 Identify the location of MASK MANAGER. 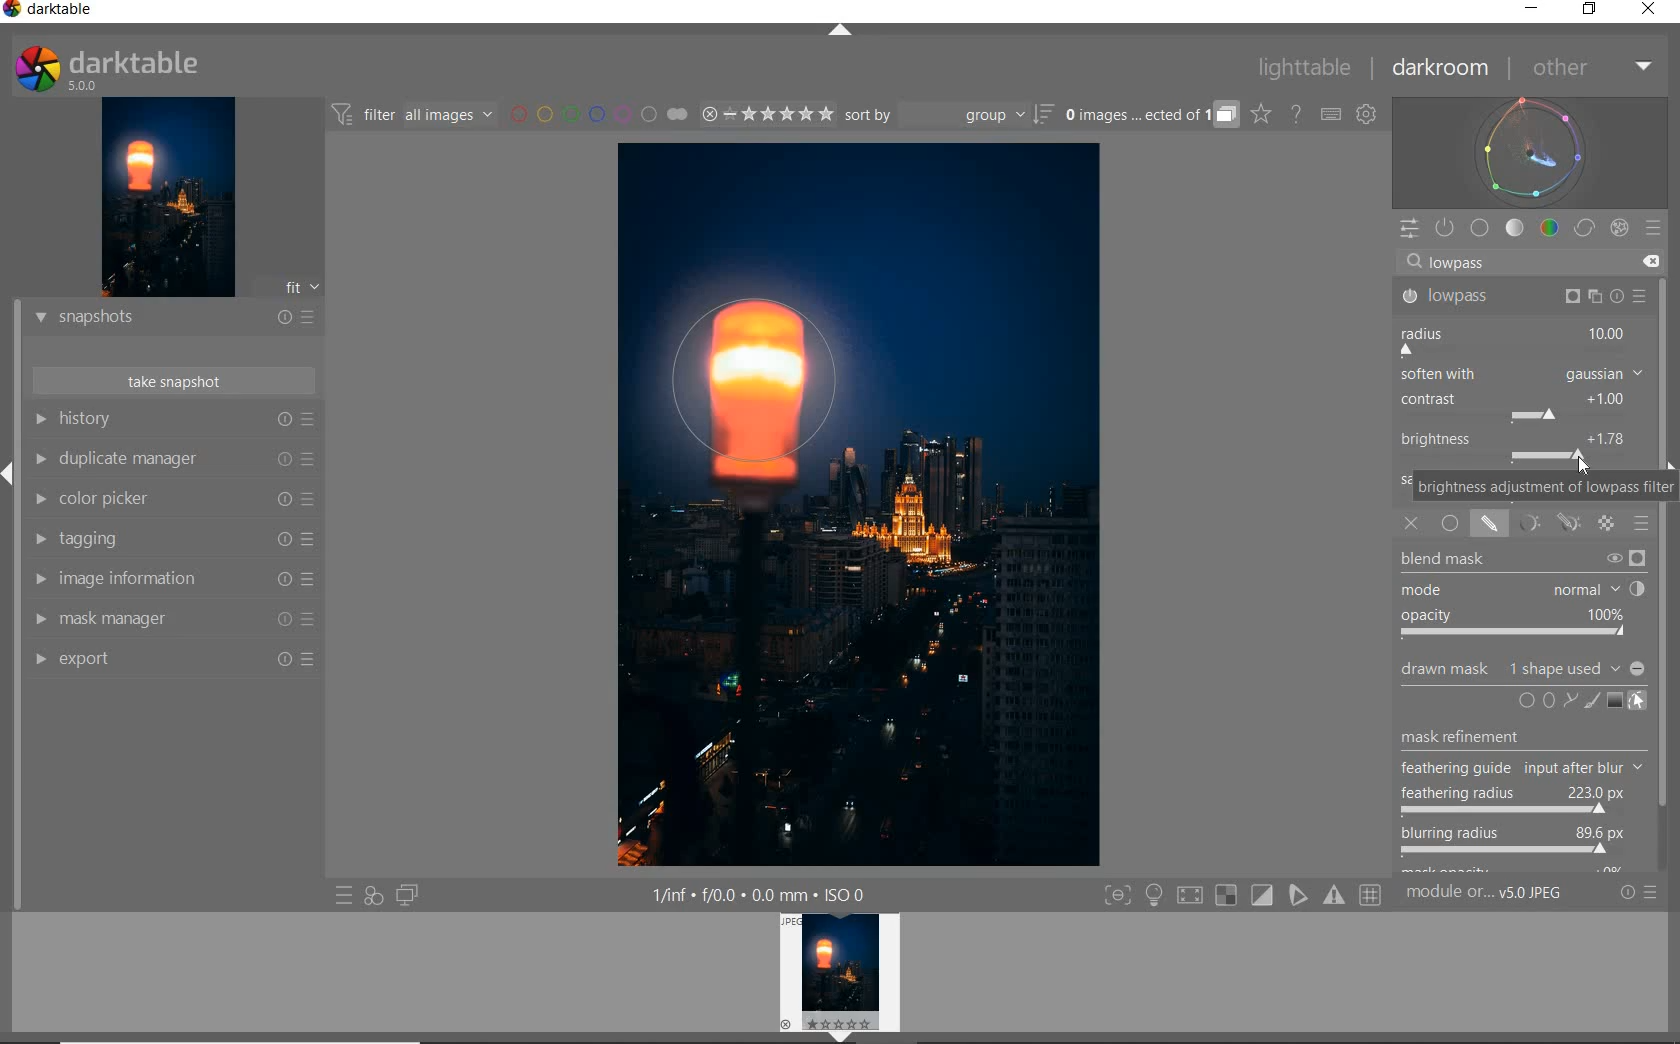
(173, 620).